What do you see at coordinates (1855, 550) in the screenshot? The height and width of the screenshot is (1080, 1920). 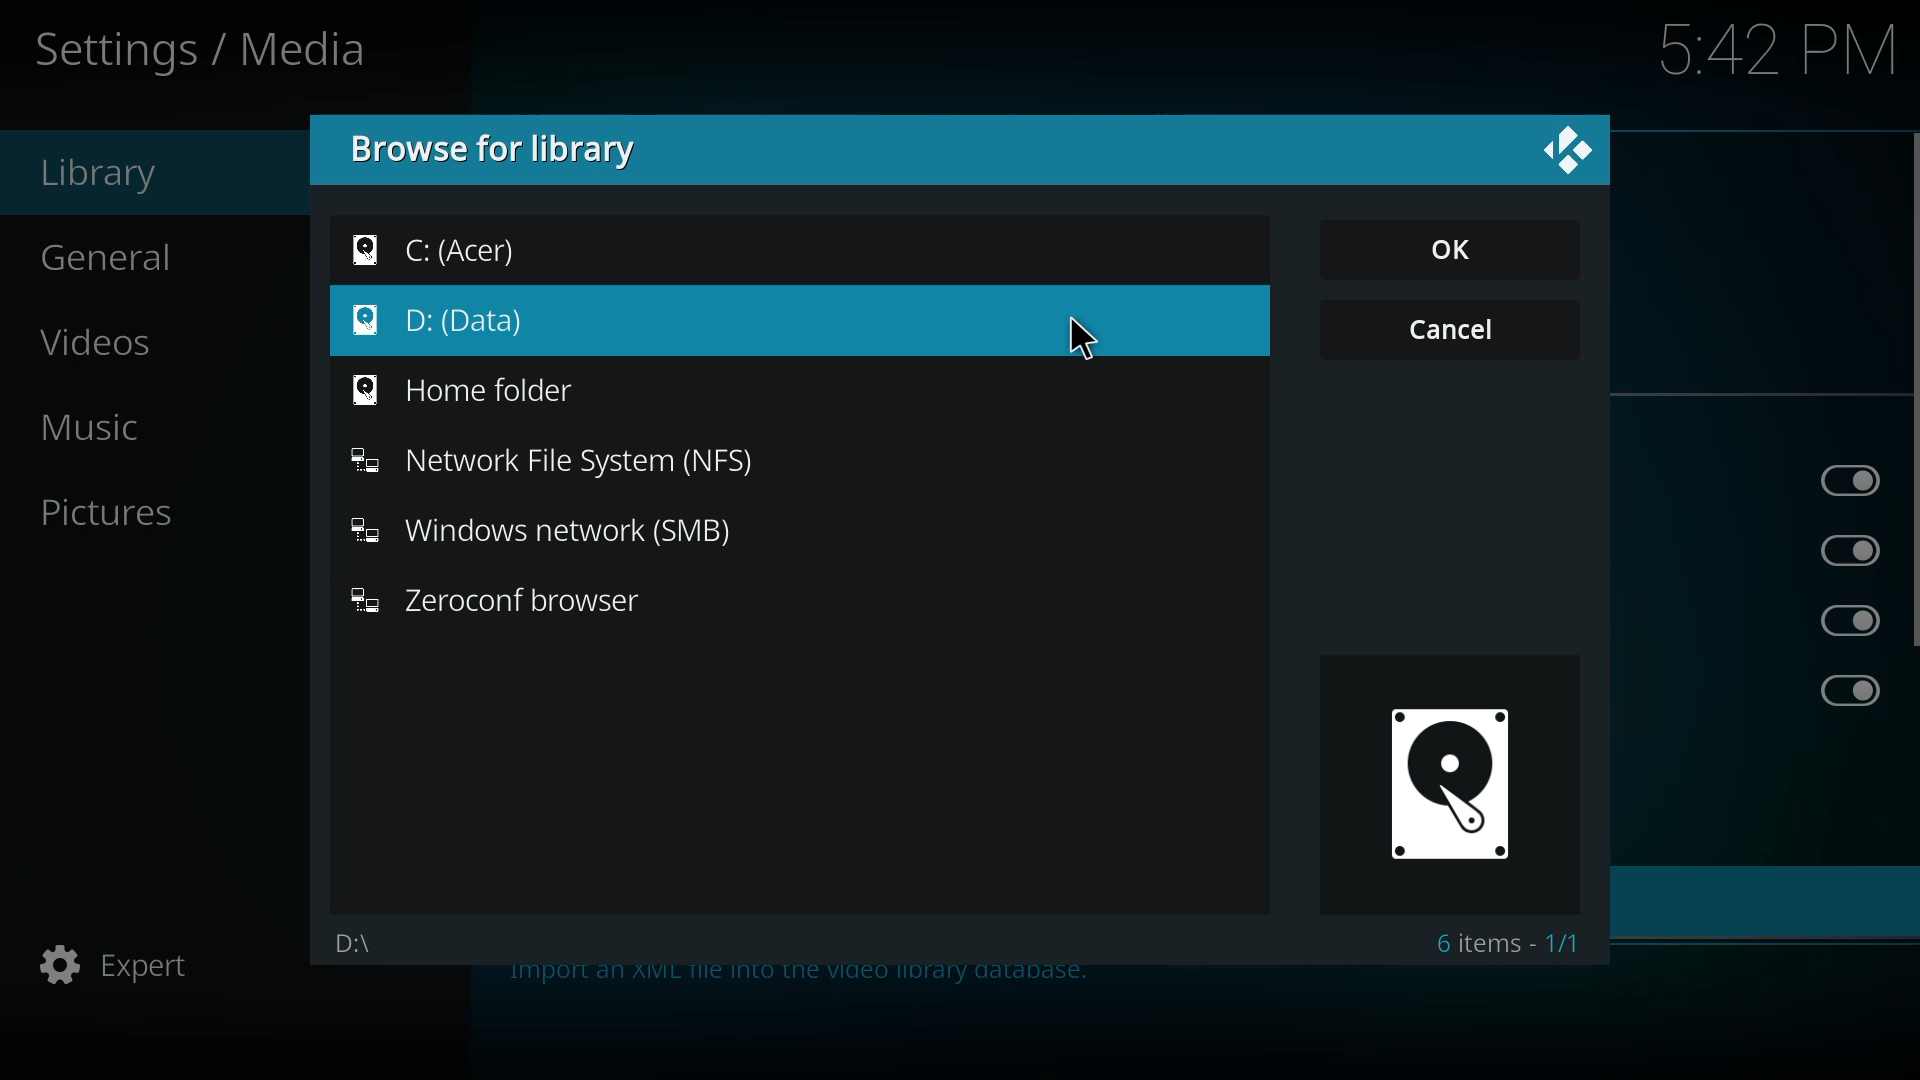 I see `enabled` at bounding box center [1855, 550].